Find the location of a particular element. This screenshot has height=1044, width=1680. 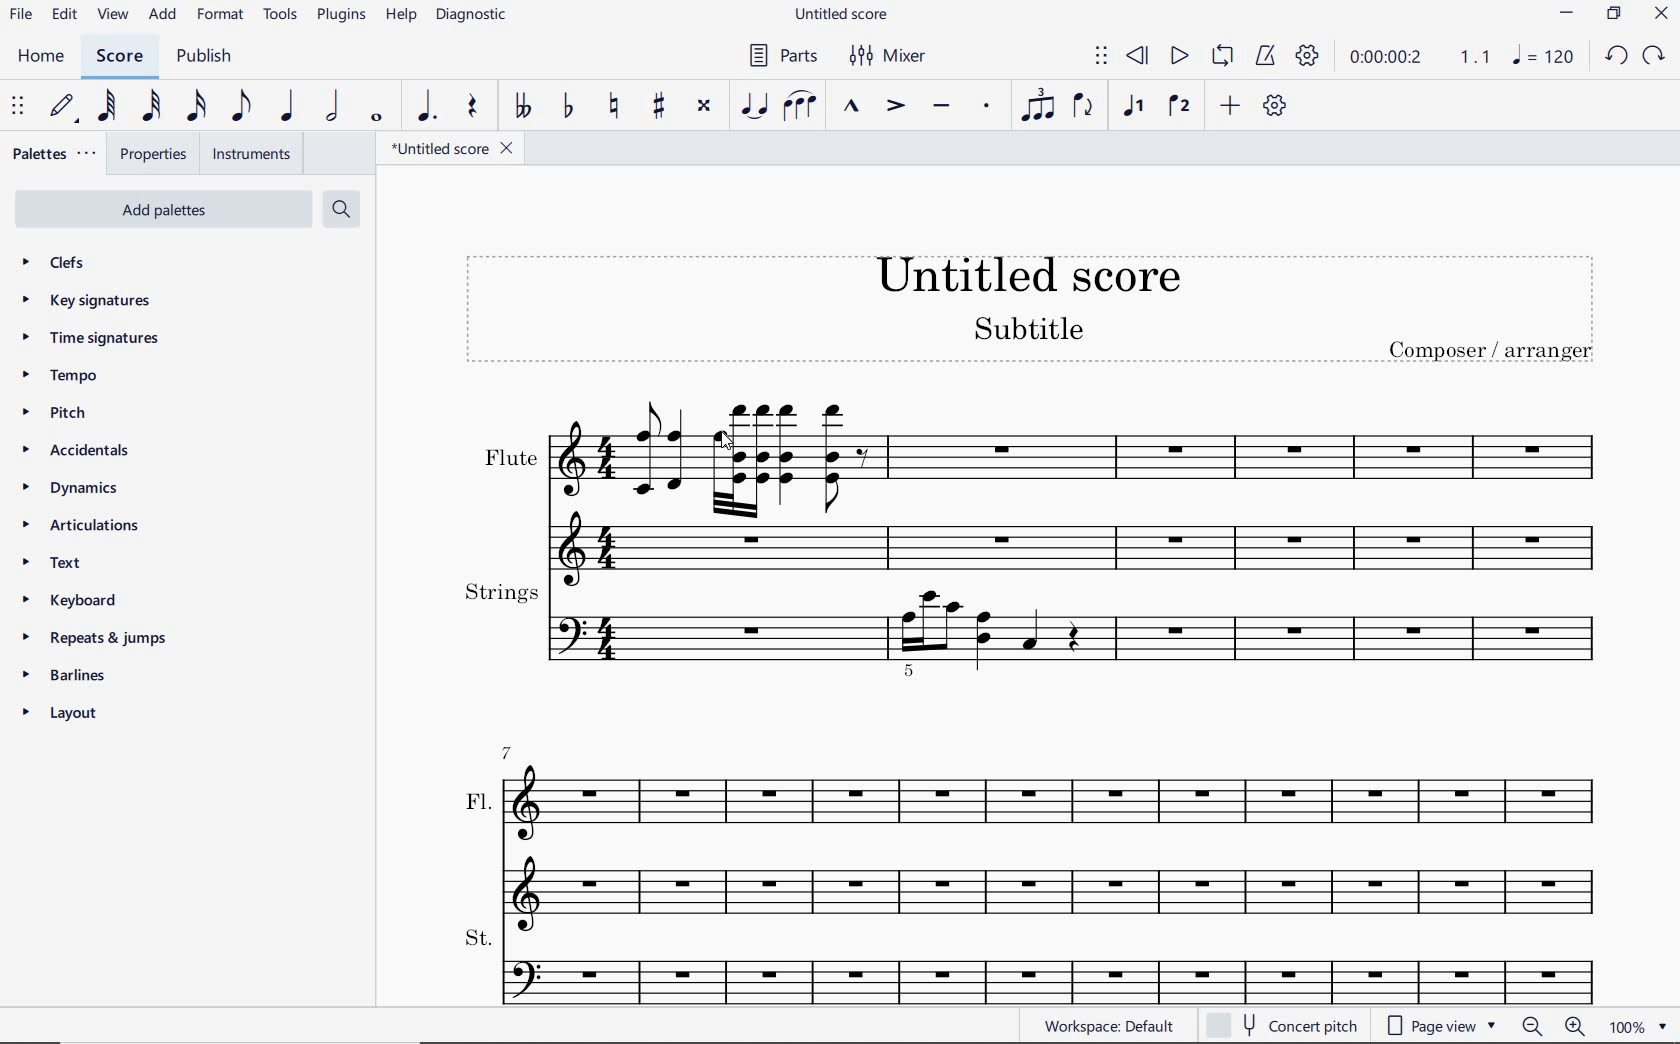

instruments is located at coordinates (247, 155).